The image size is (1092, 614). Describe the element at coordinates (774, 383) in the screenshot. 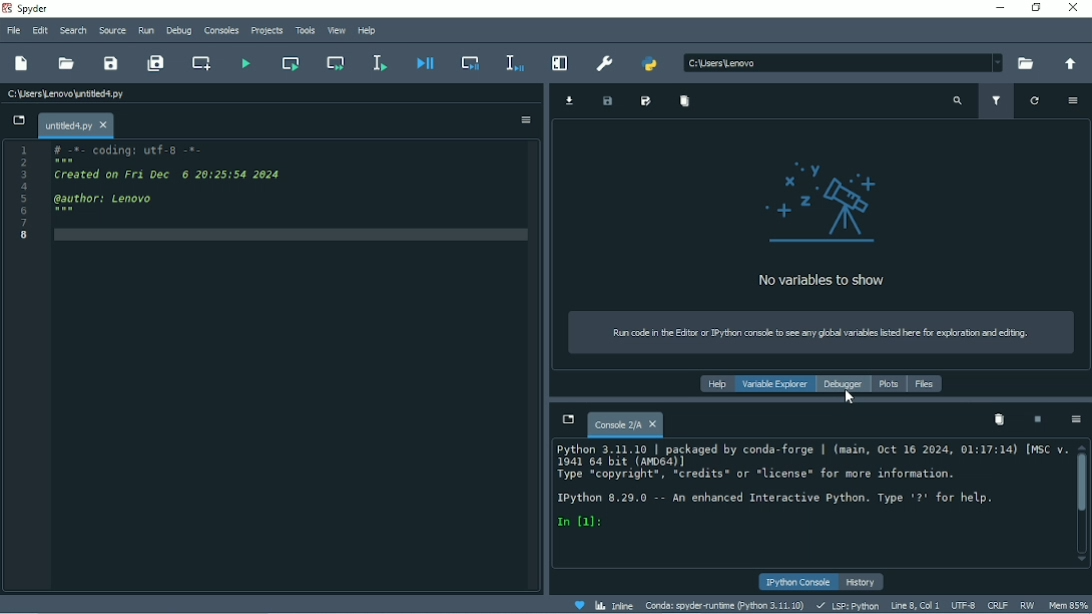

I see `Variable explorer` at that location.